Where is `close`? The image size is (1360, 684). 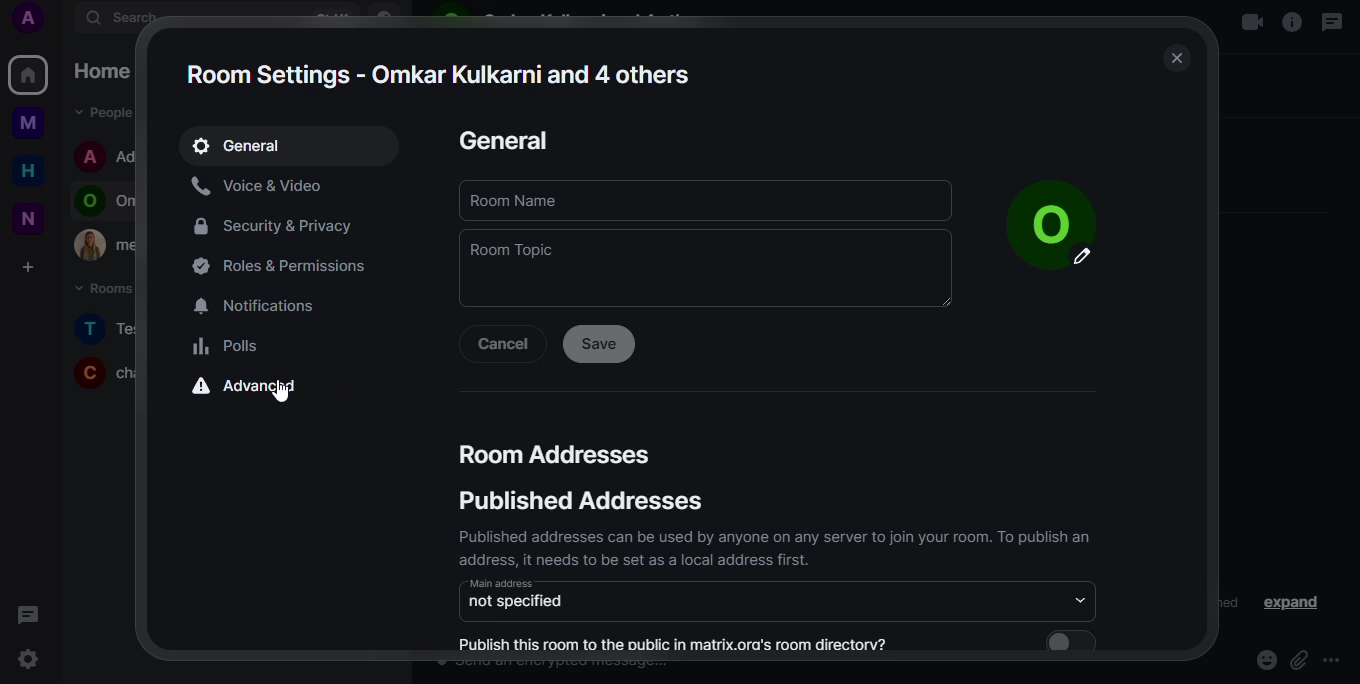
close is located at coordinates (1177, 58).